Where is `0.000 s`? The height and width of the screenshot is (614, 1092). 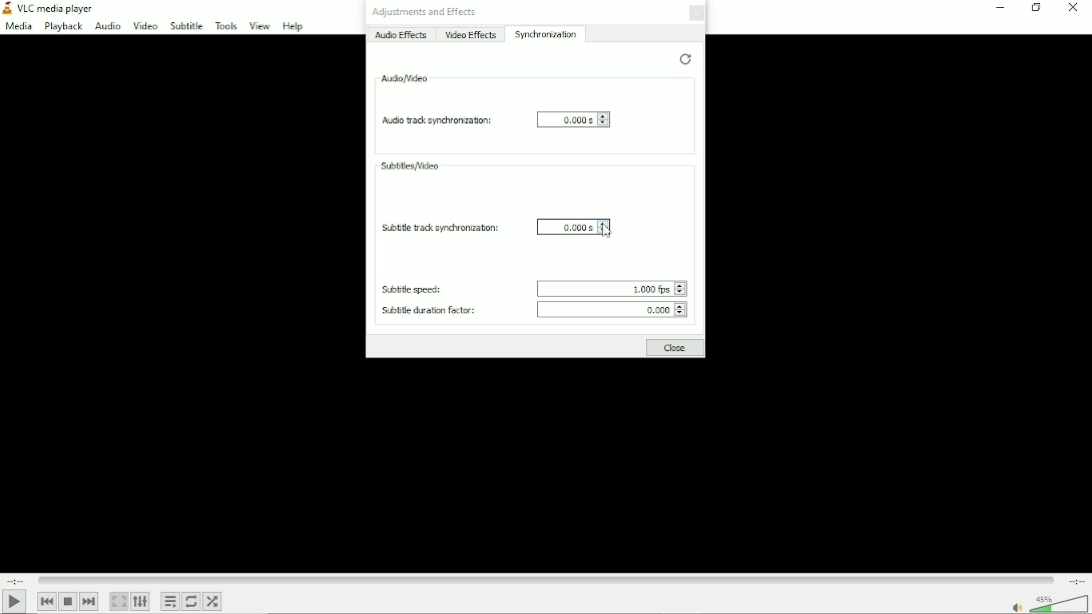 0.000 s is located at coordinates (574, 121).